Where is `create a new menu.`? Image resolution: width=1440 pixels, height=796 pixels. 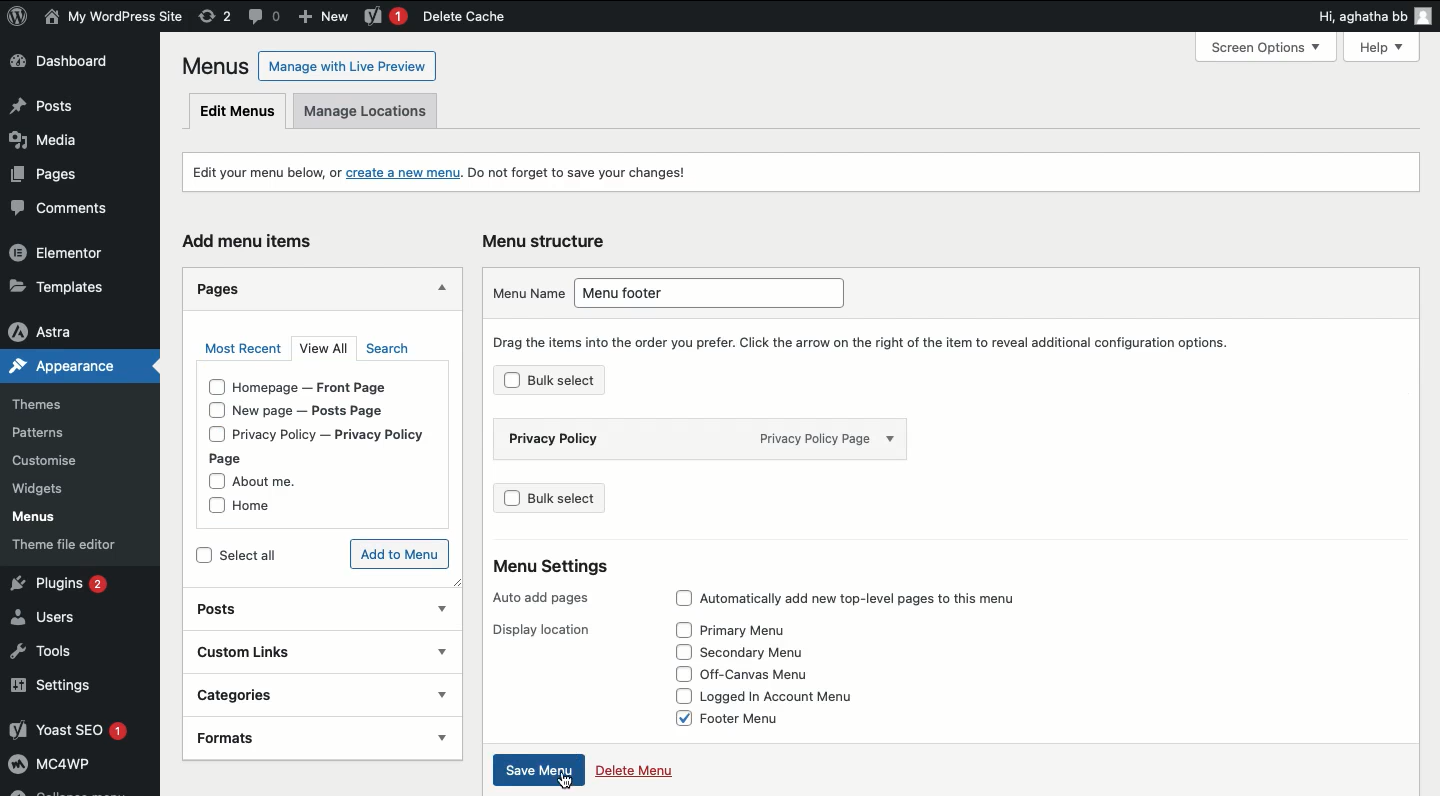 create a new menu. is located at coordinates (404, 174).